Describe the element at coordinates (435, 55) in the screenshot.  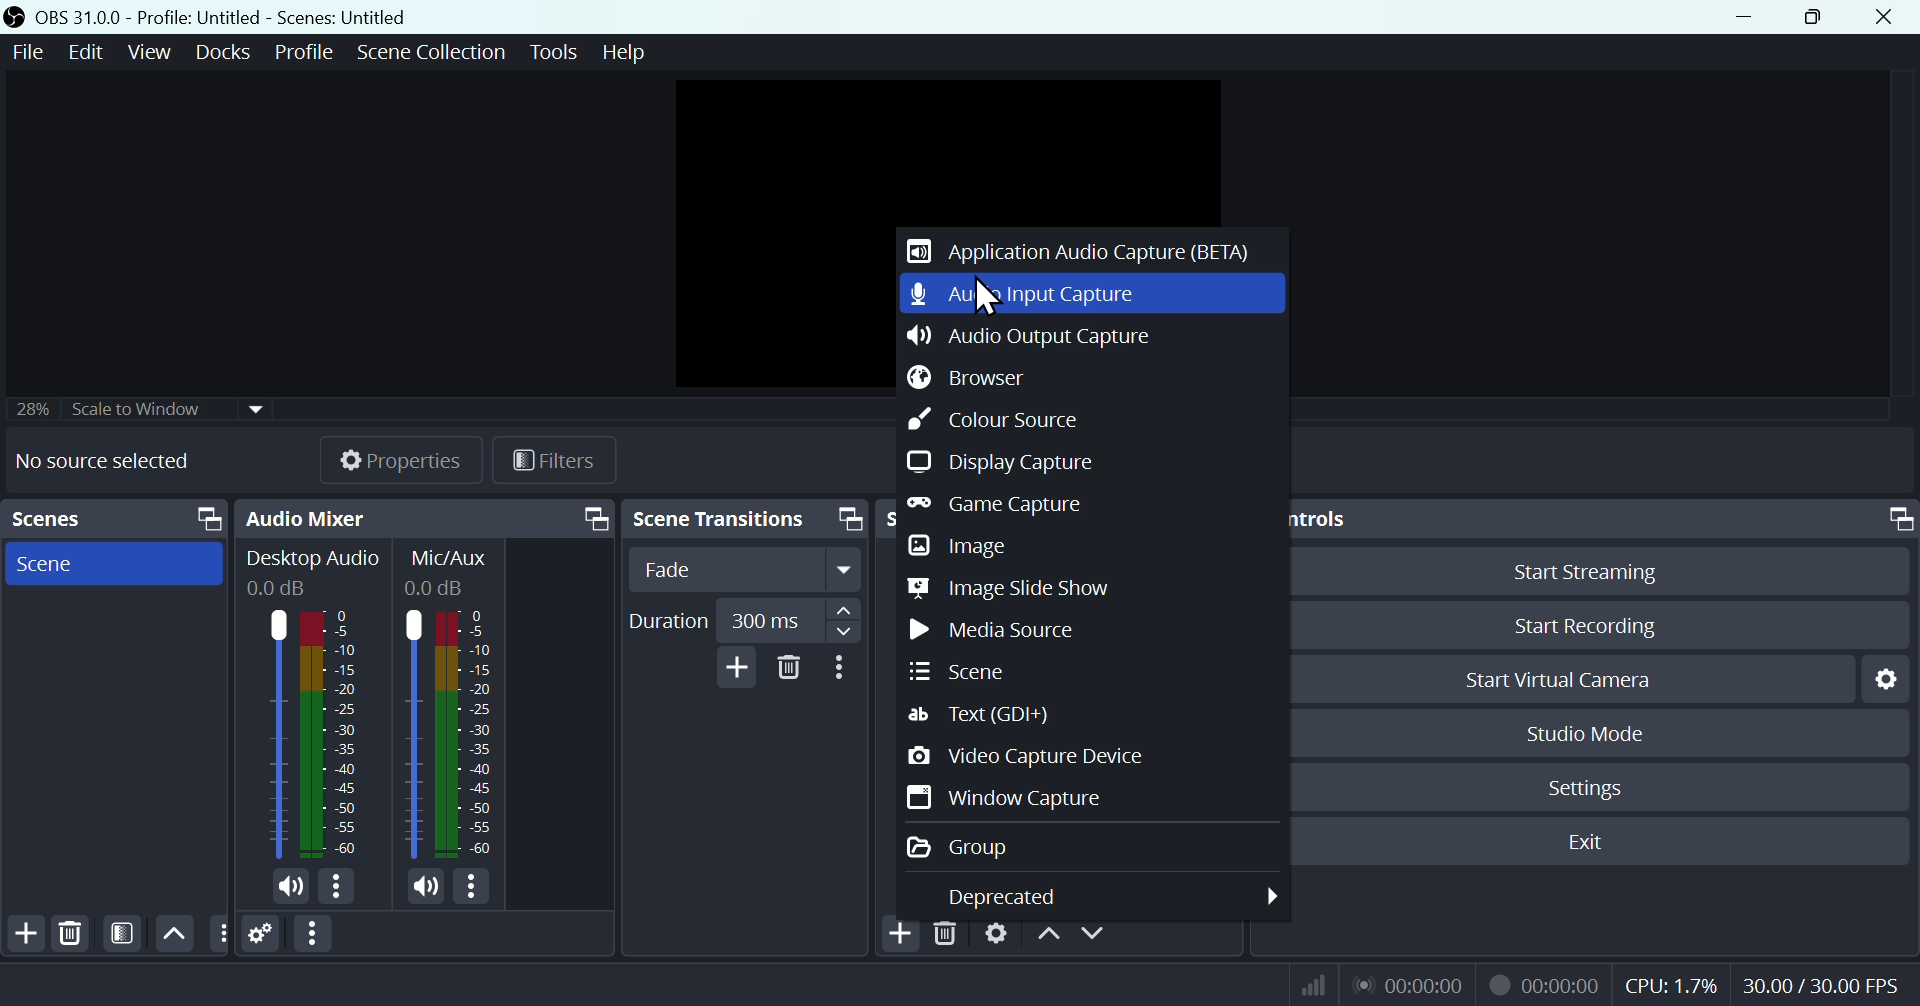
I see `Scene collection` at that location.